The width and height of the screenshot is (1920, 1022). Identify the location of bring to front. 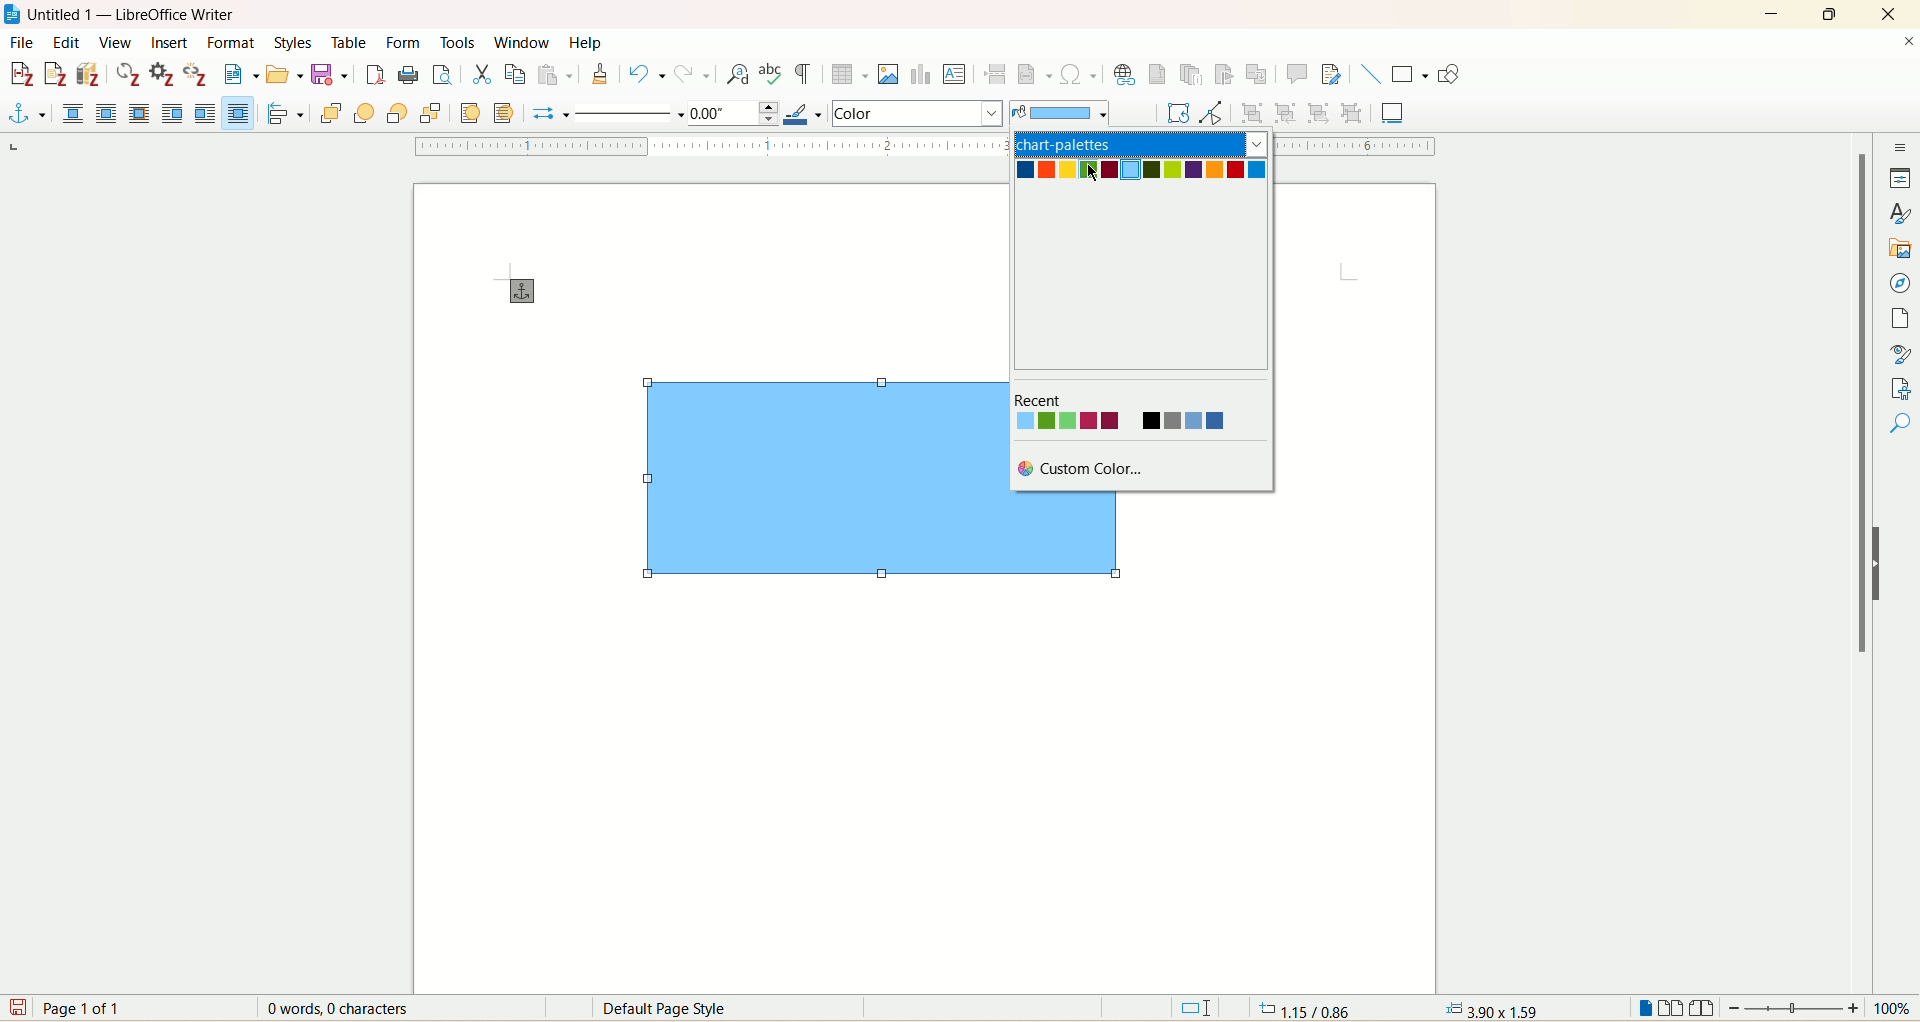
(332, 112).